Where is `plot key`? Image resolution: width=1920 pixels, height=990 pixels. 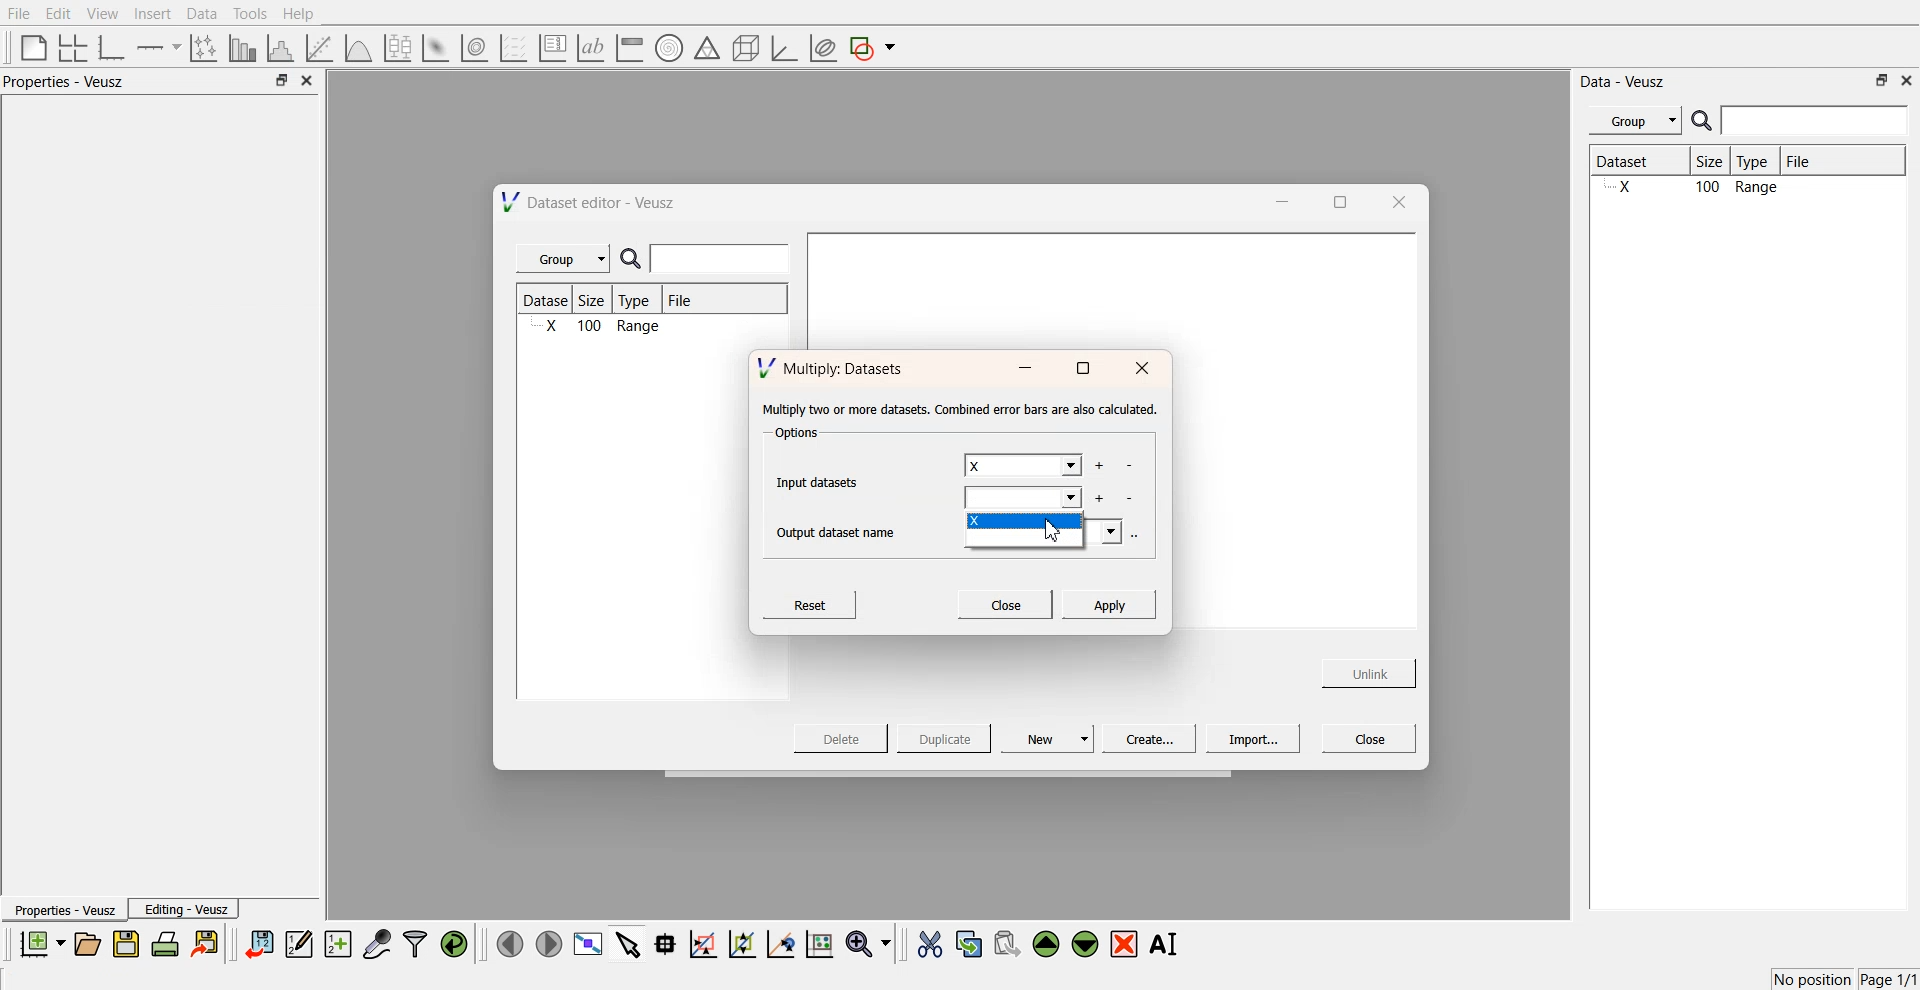 plot key is located at coordinates (552, 48).